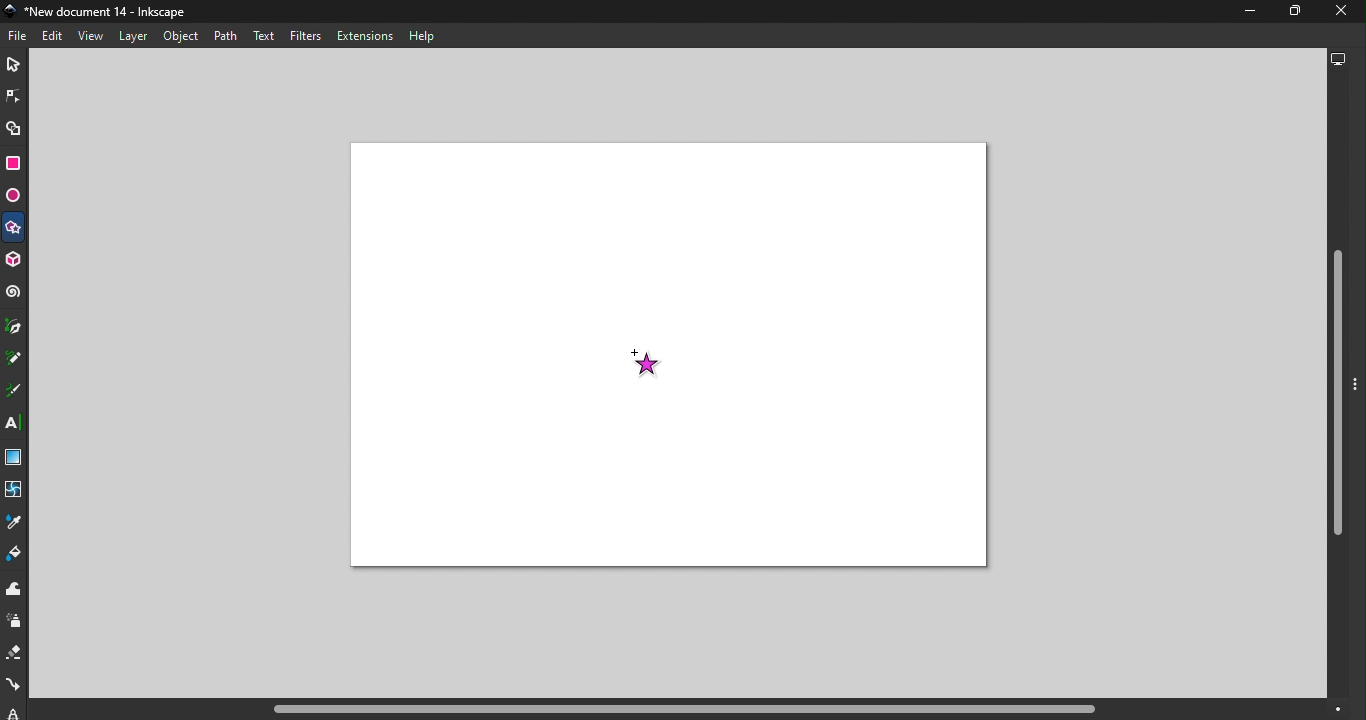 This screenshot has height=720, width=1366. Describe the element at coordinates (20, 36) in the screenshot. I see `File` at that location.